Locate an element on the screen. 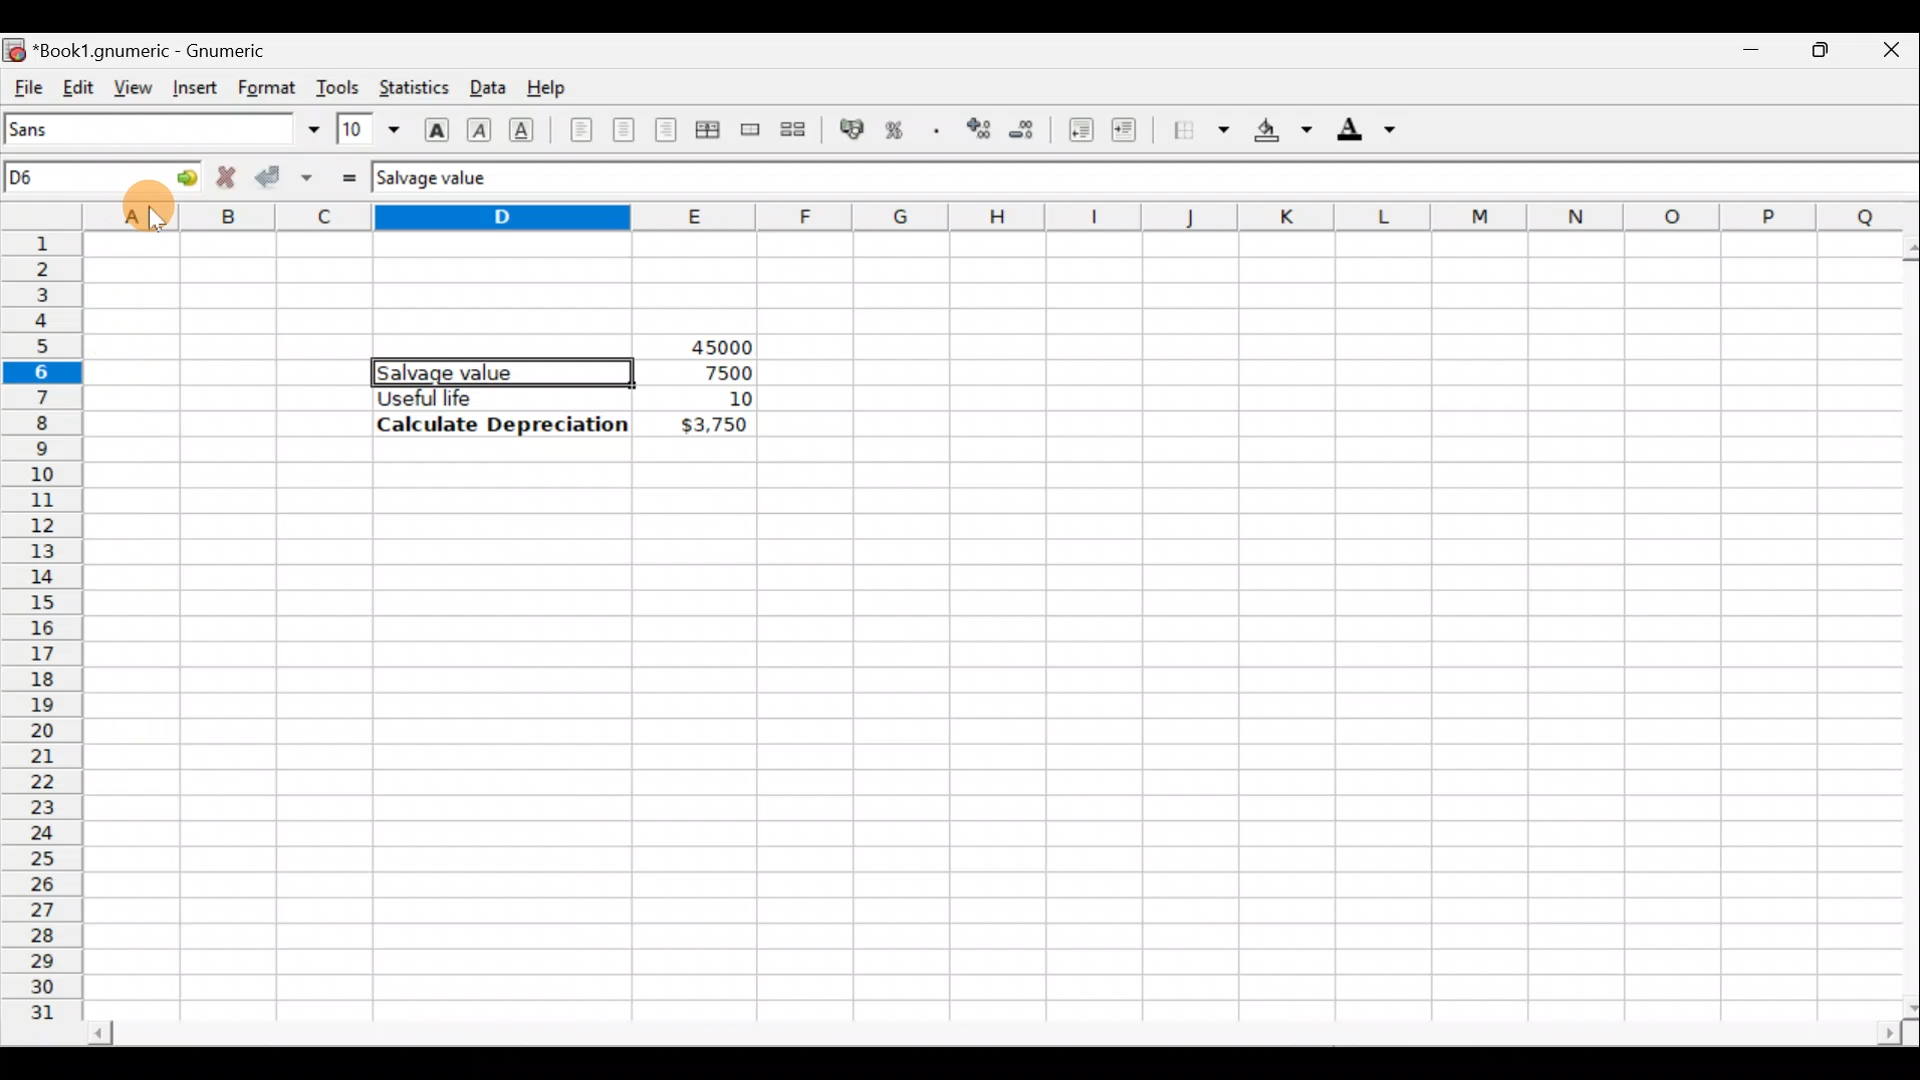  Align right is located at coordinates (665, 131).